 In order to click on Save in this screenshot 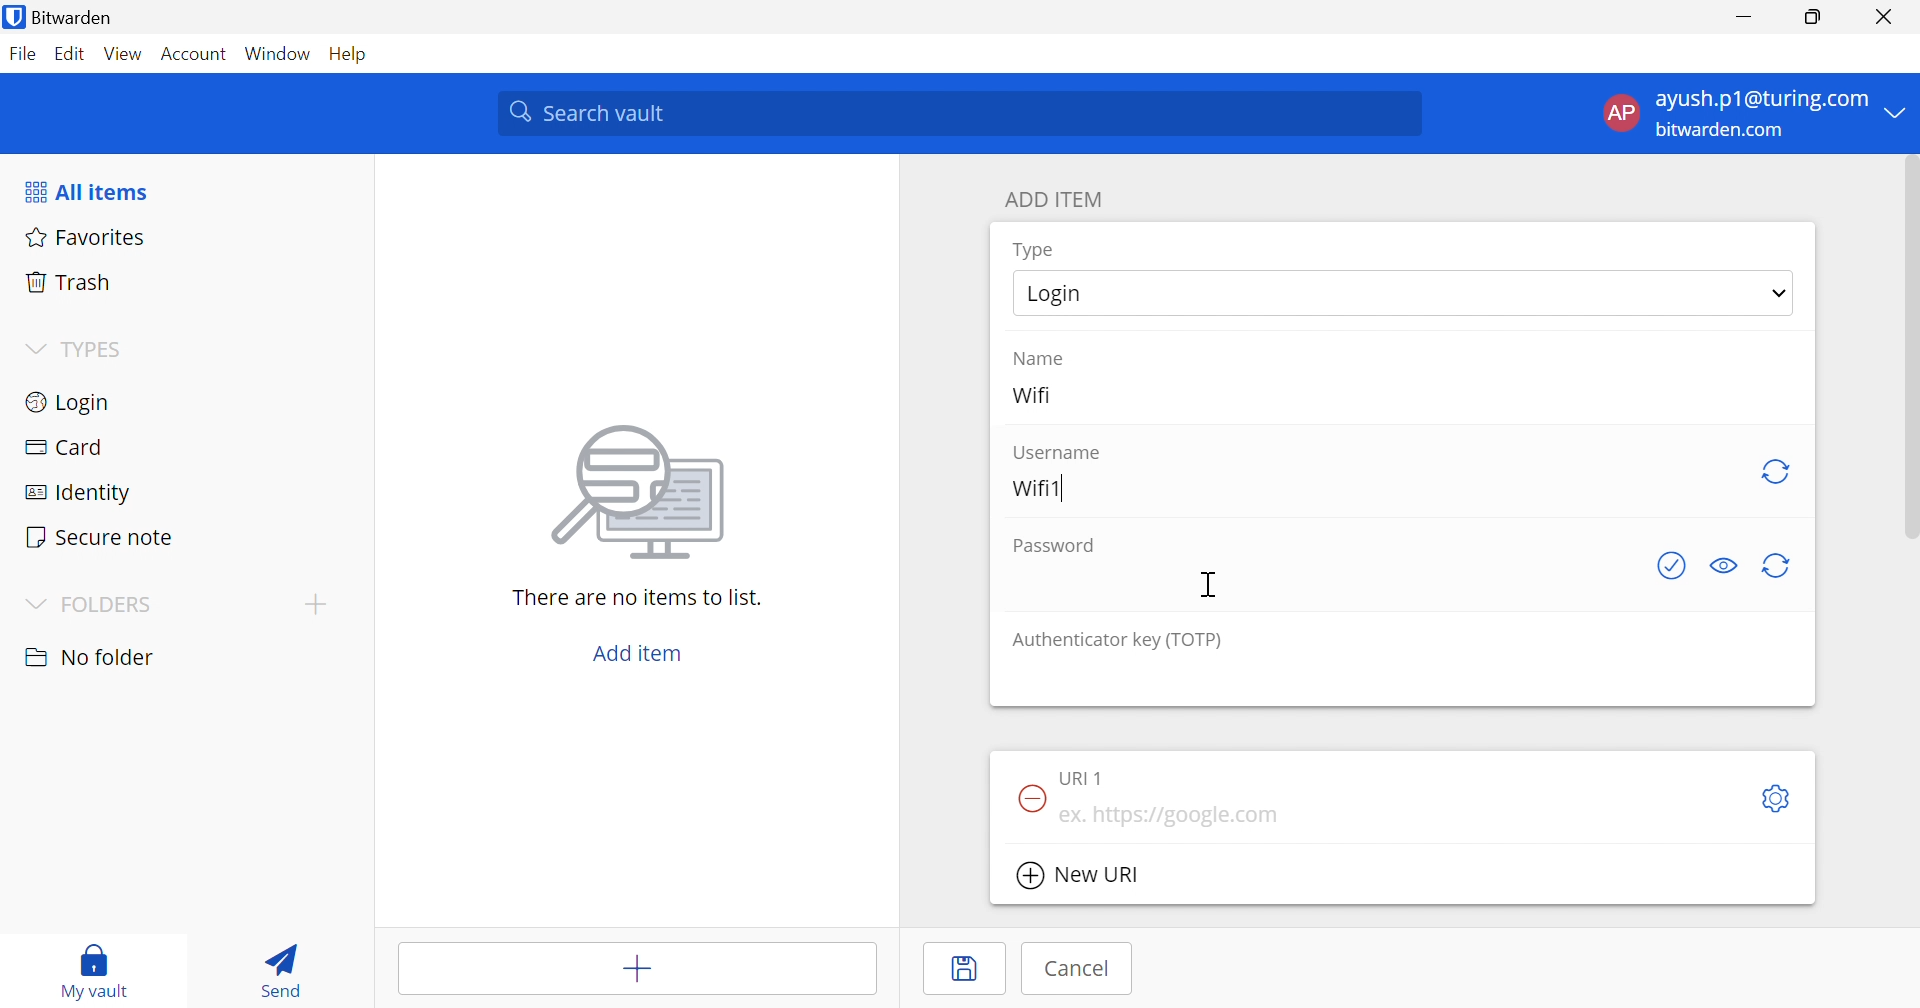, I will do `click(967, 969)`.